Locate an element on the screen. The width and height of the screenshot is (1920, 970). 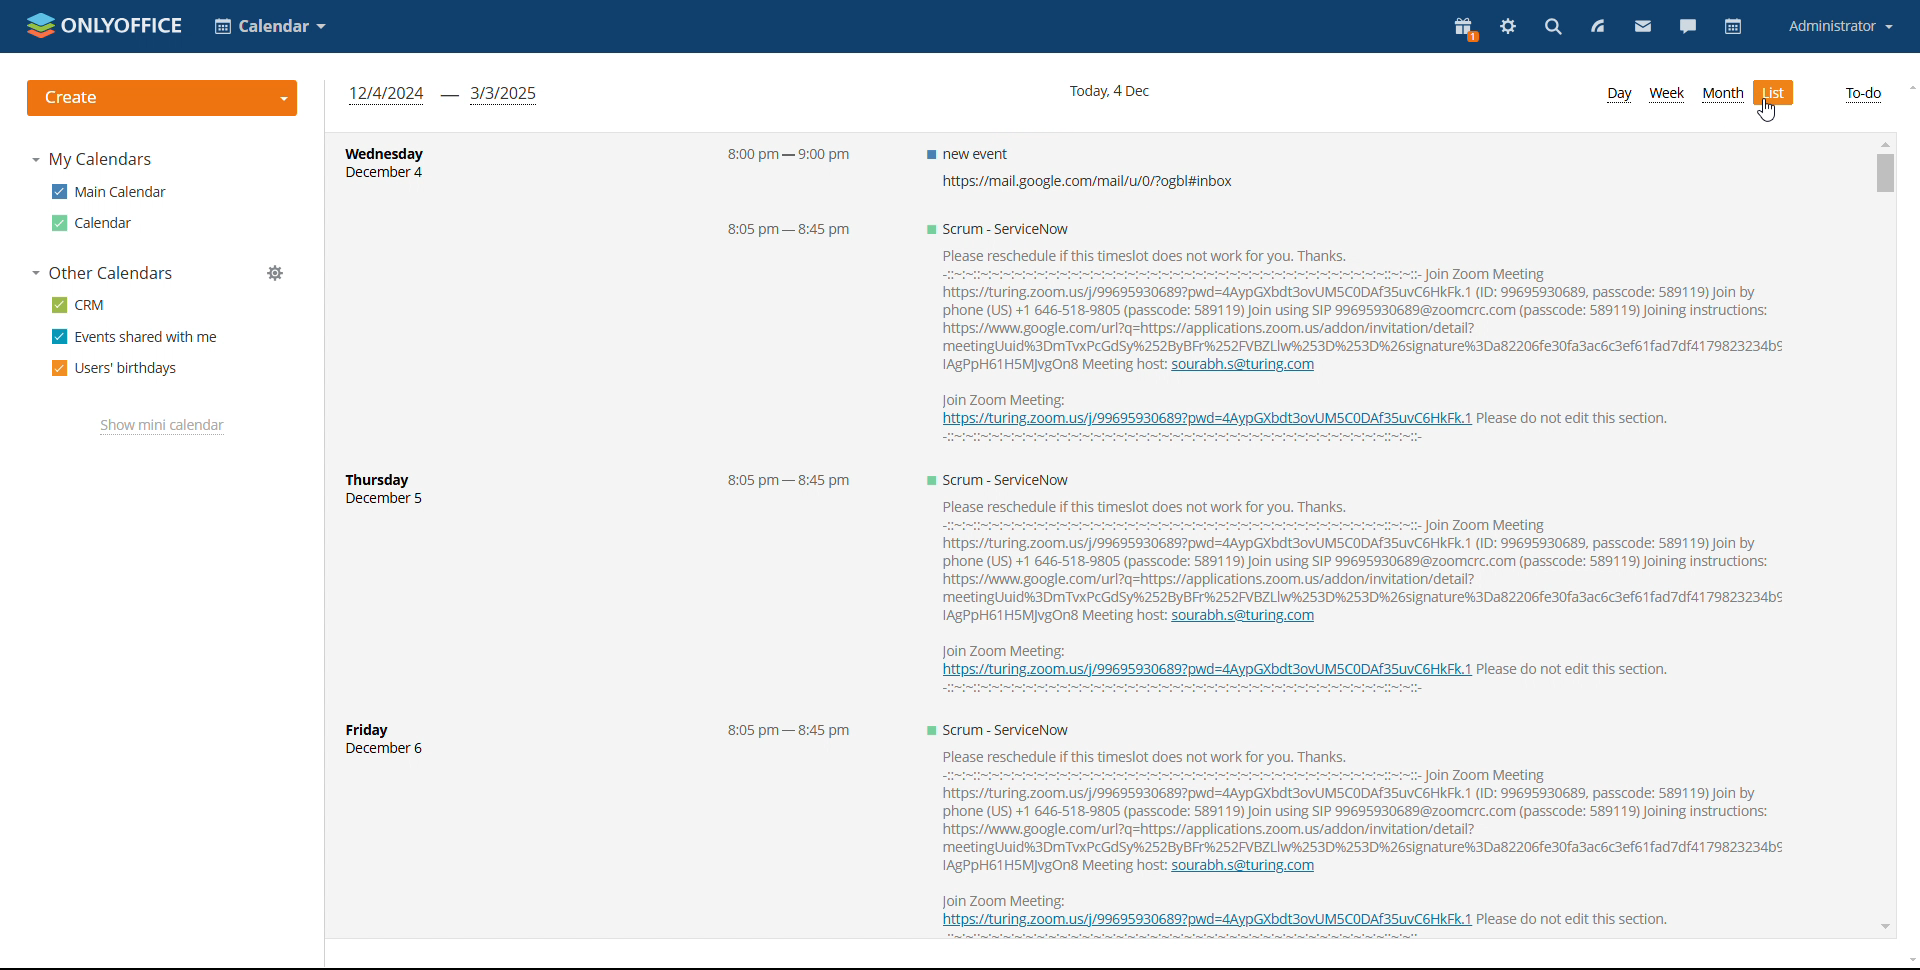
join Zoom Meeting: is located at coordinates (1009, 899).